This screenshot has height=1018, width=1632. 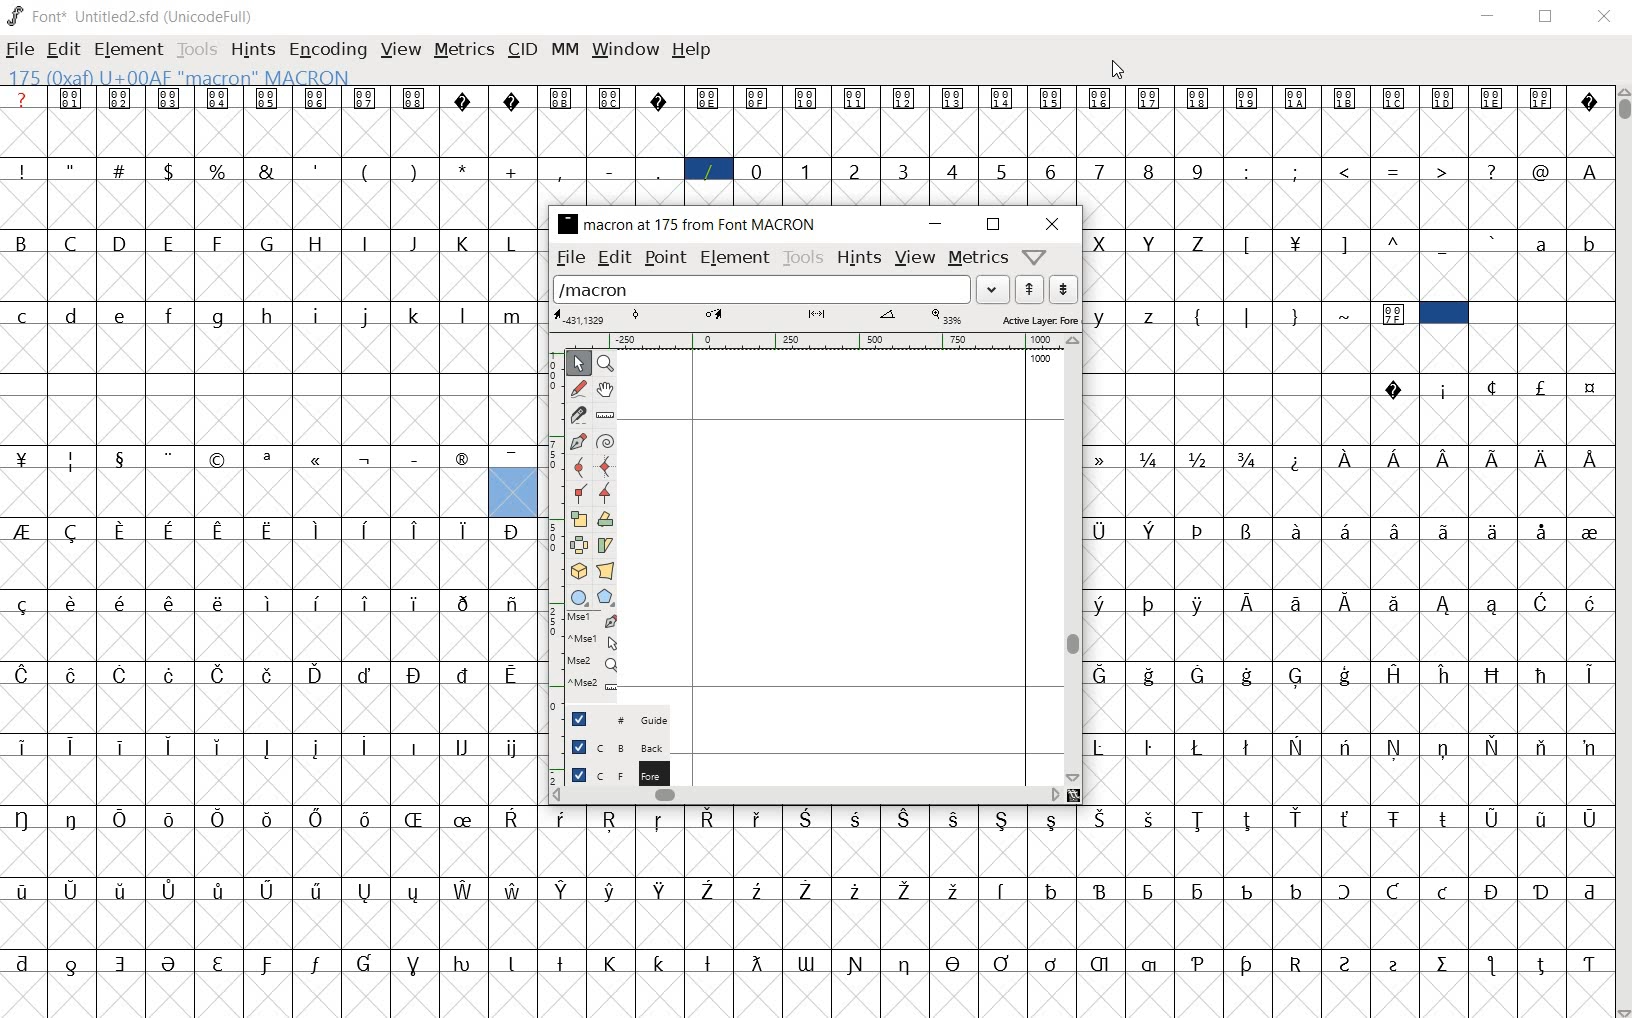 What do you see at coordinates (417, 171) in the screenshot?
I see `)` at bounding box center [417, 171].